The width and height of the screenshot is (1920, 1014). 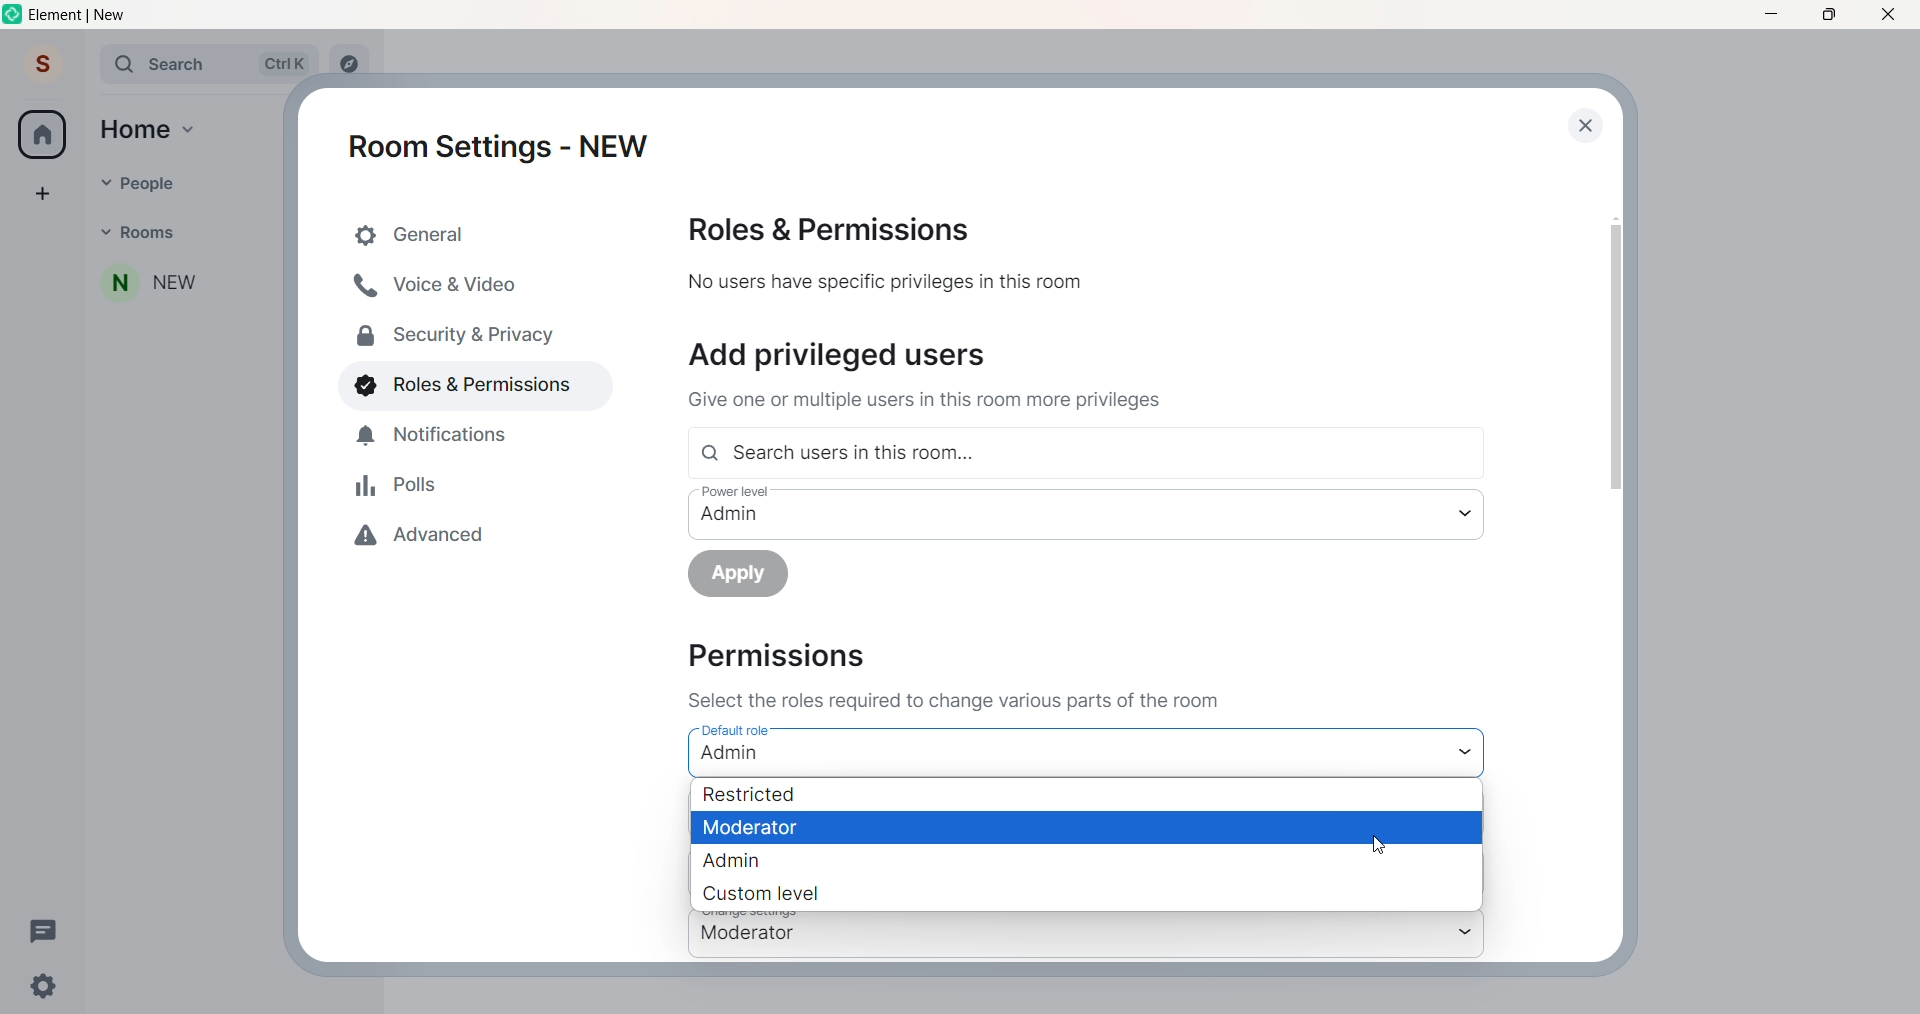 I want to click on change setting dropdown, so click(x=1468, y=936).